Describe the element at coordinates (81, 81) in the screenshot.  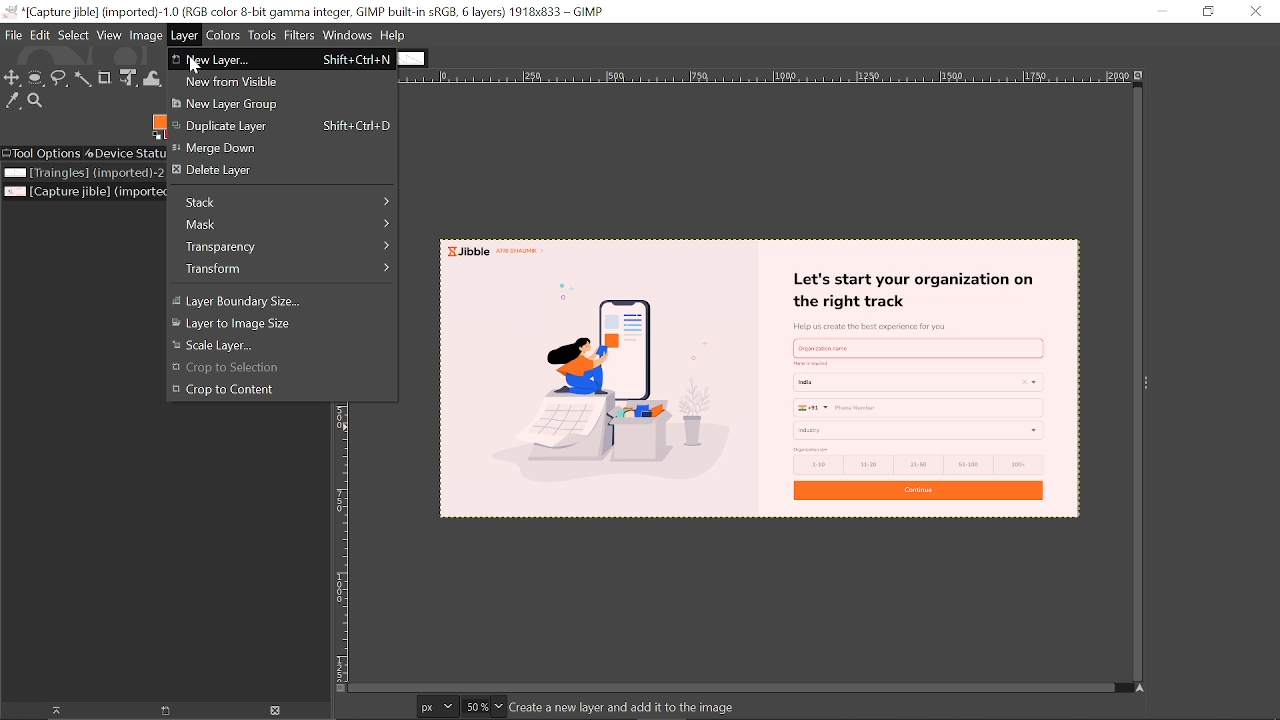
I see `Fuzzy select tool` at that location.